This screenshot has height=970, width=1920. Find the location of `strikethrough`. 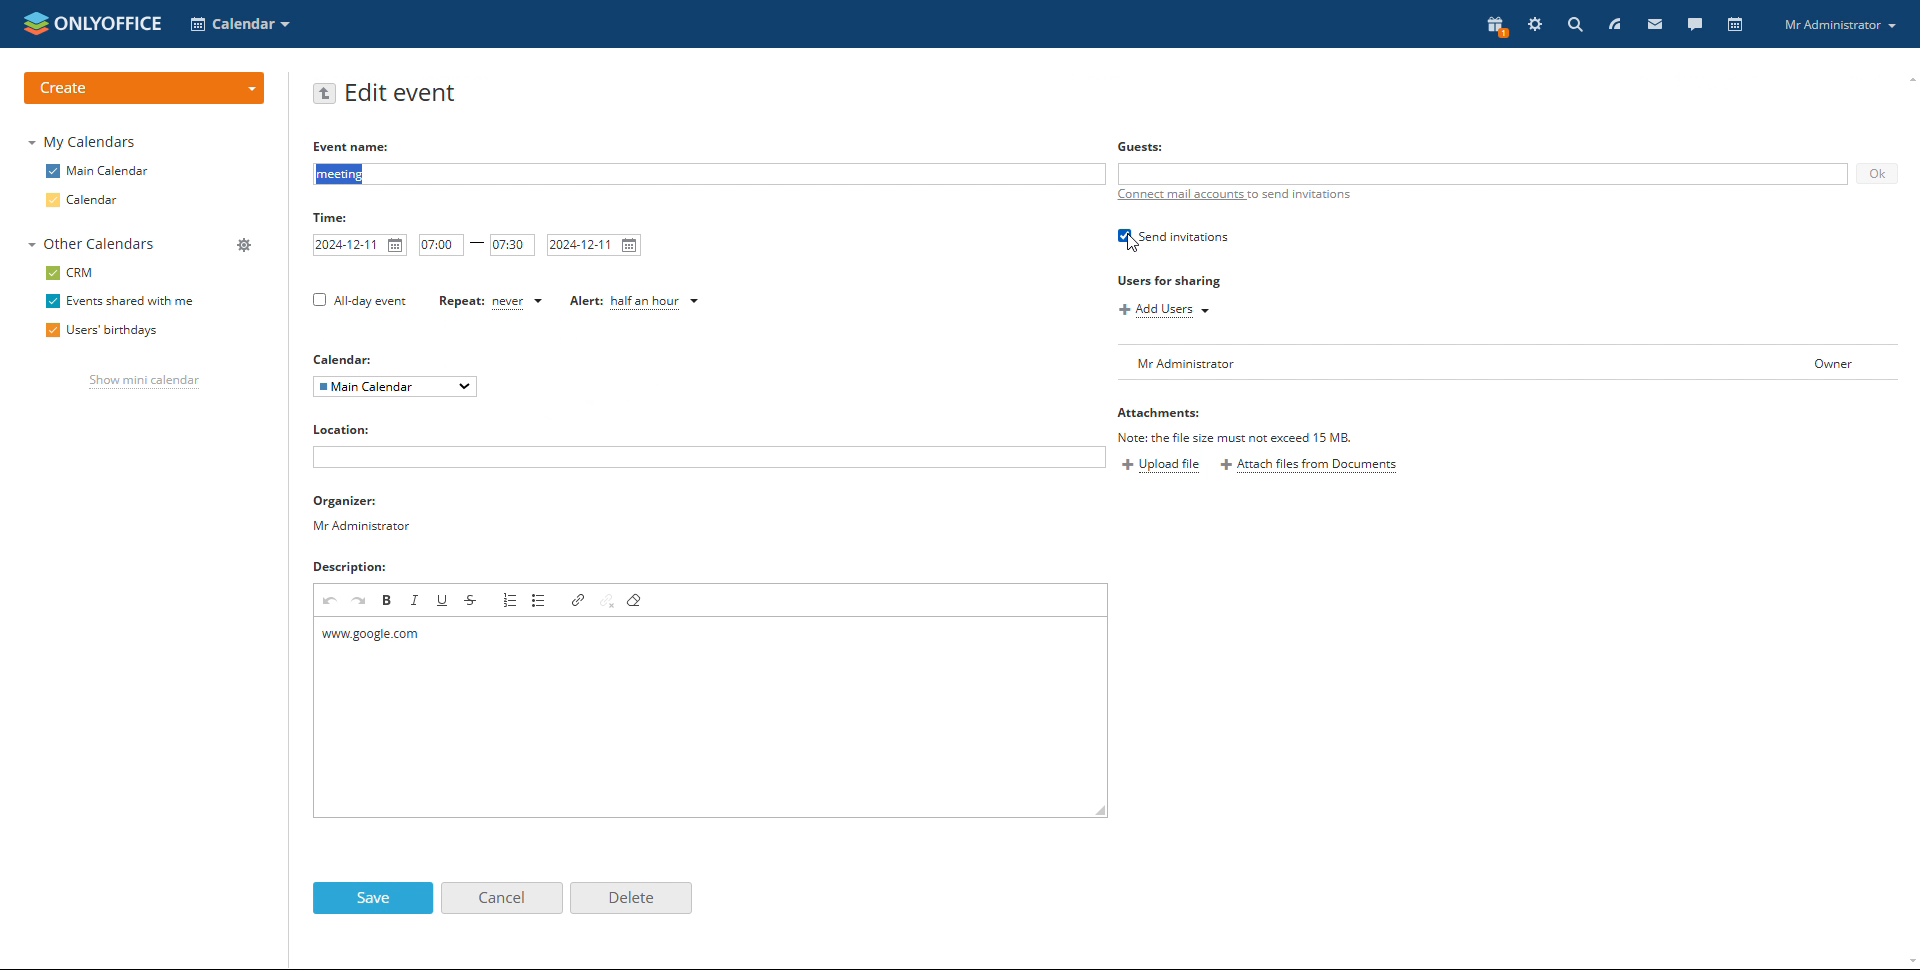

strikethrough is located at coordinates (471, 600).